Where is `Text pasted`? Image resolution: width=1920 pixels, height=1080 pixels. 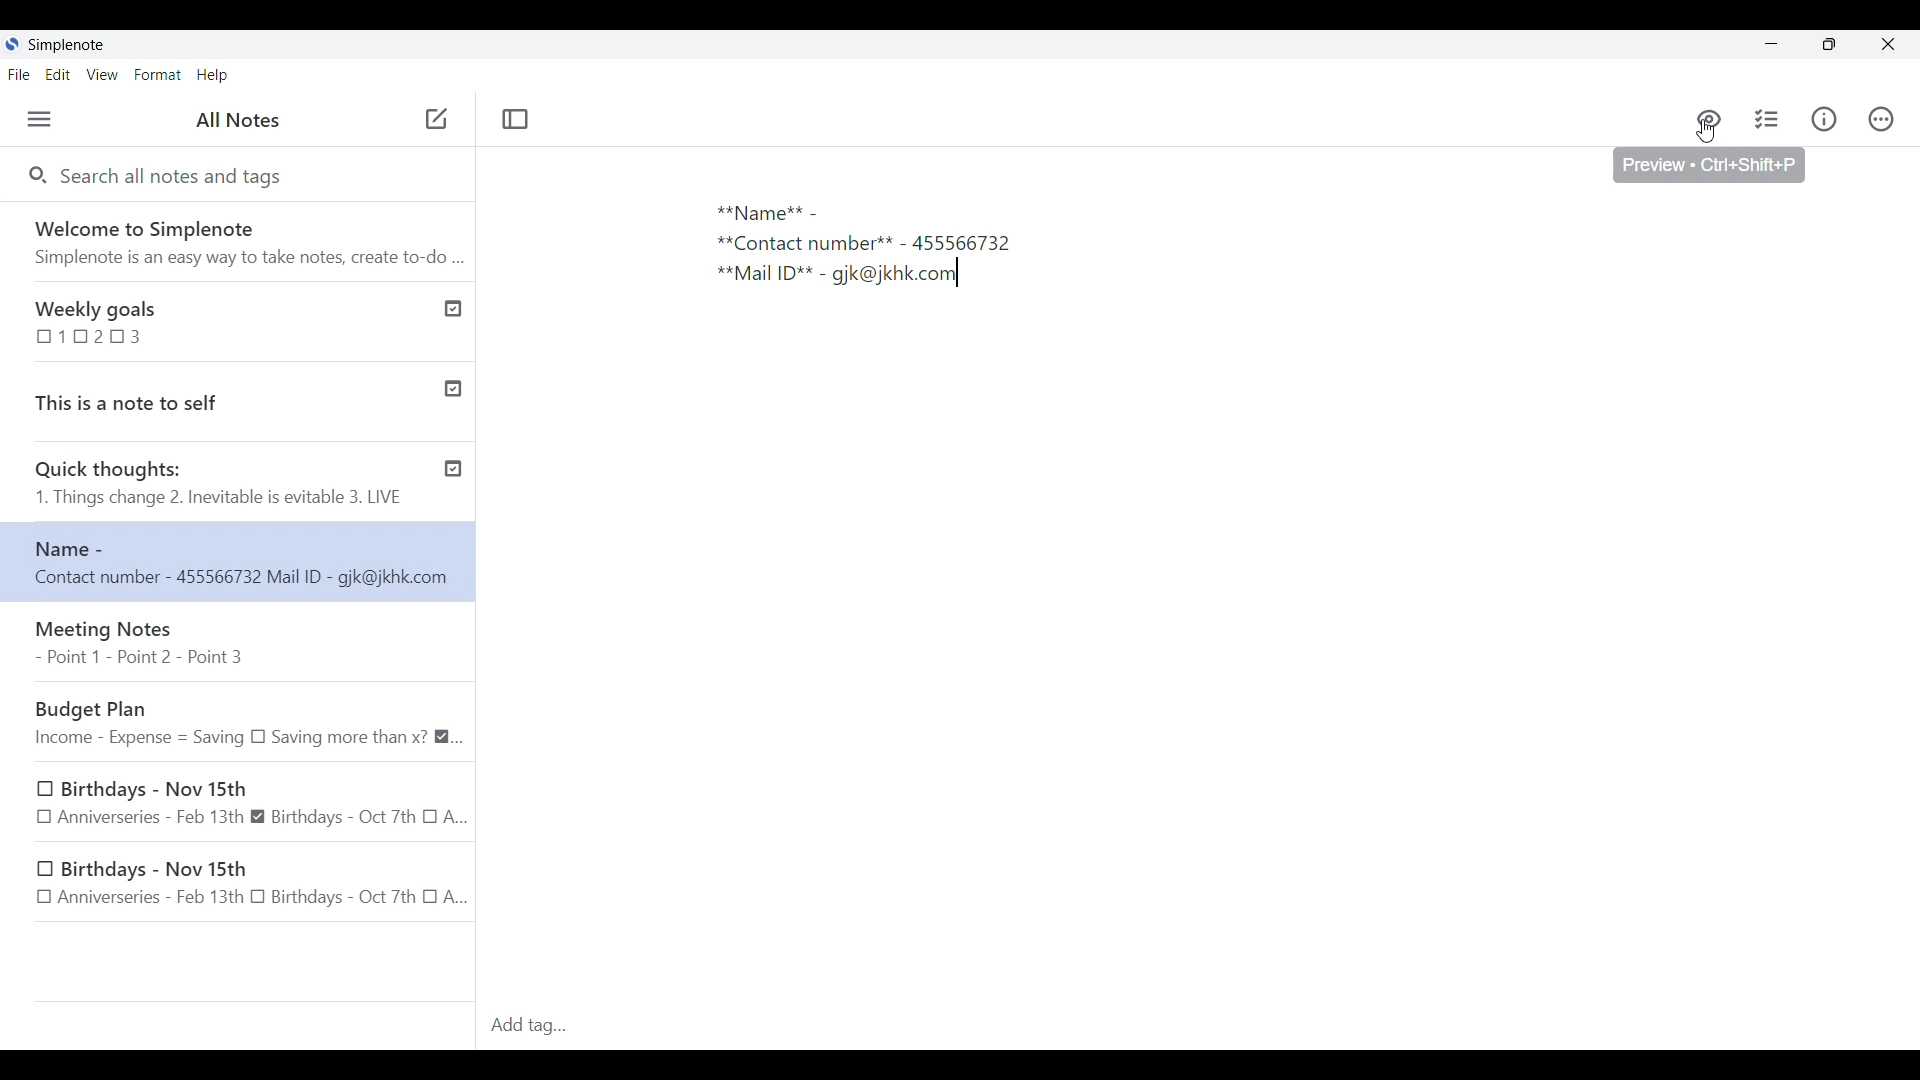 Text pasted is located at coordinates (907, 250).